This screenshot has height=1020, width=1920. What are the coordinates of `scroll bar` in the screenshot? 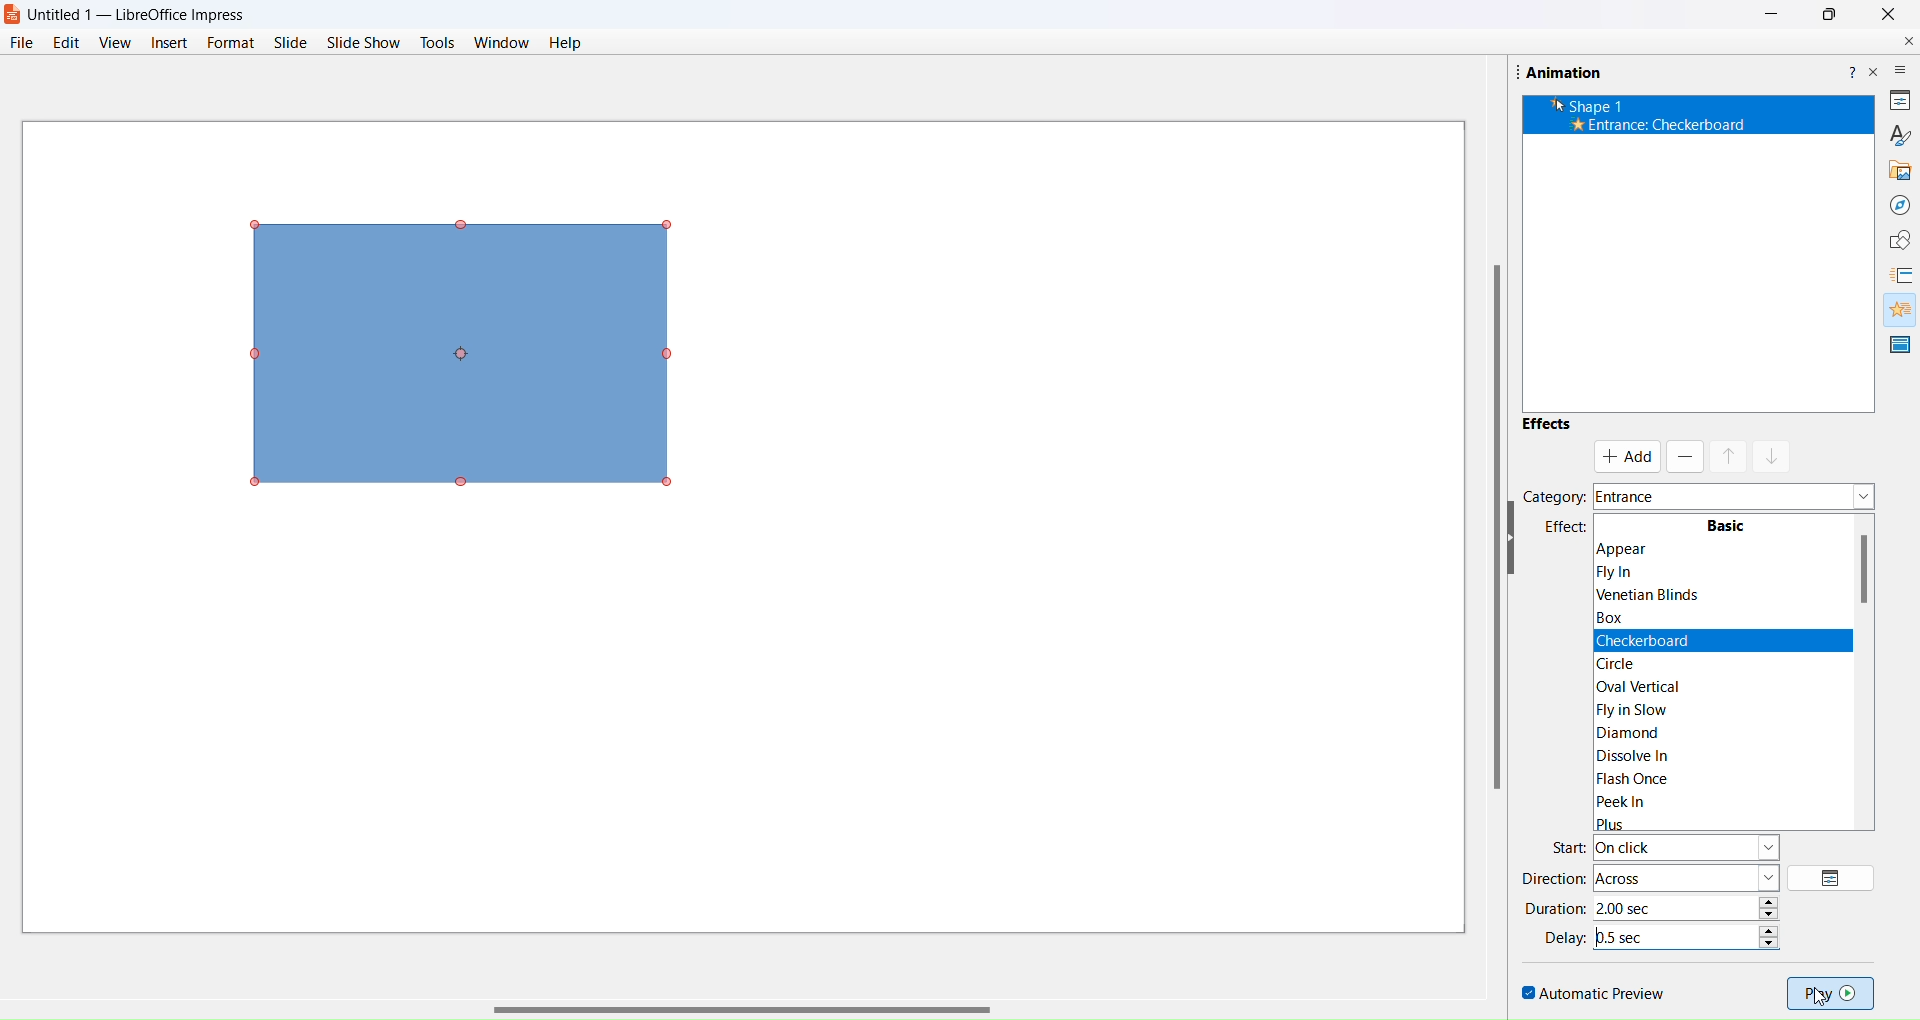 It's located at (1482, 532).